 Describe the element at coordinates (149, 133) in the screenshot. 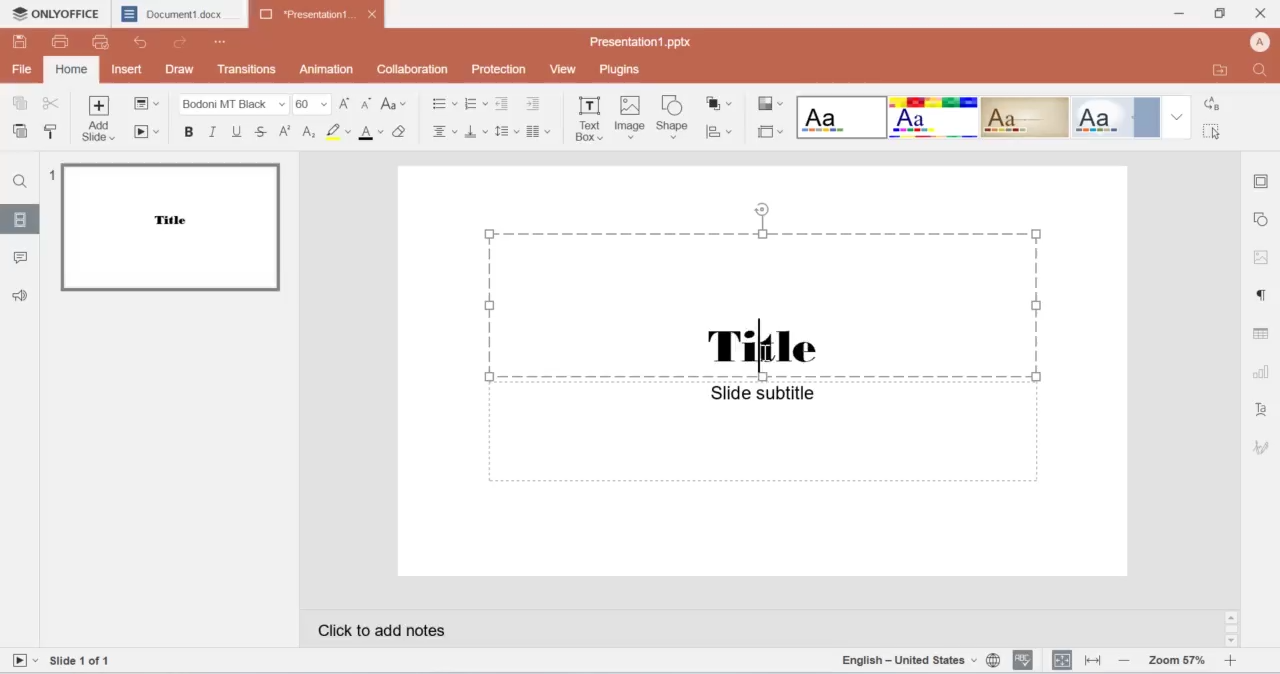

I see `play` at that location.